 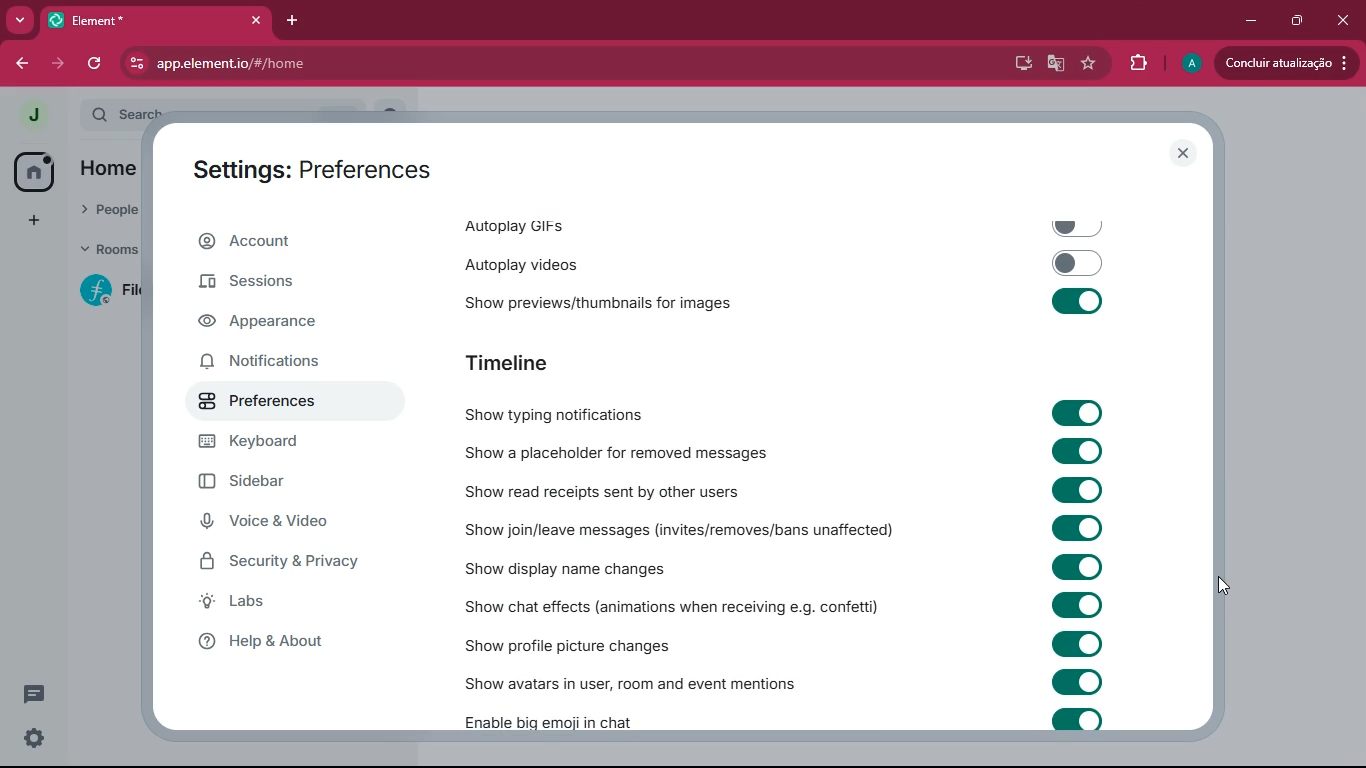 I want to click on google translate, so click(x=1054, y=63).